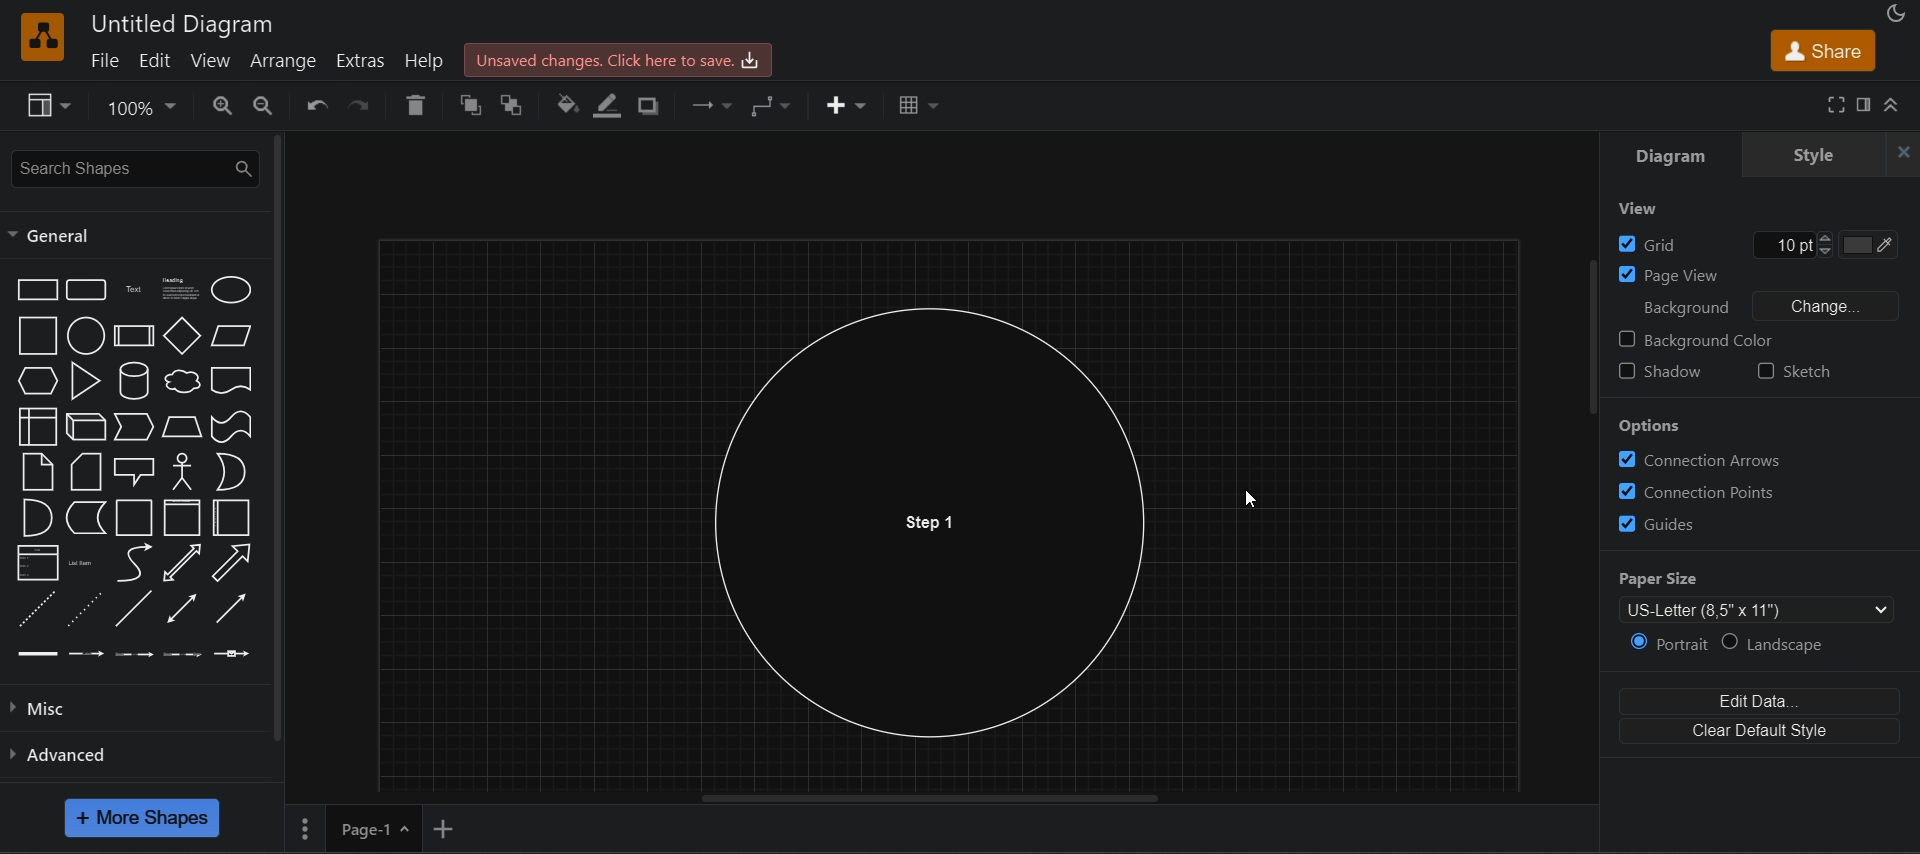 This screenshot has height=854, width=1920. Describe the element at coordinates (606, 105) in the screenshot. I see `underline` at that location.